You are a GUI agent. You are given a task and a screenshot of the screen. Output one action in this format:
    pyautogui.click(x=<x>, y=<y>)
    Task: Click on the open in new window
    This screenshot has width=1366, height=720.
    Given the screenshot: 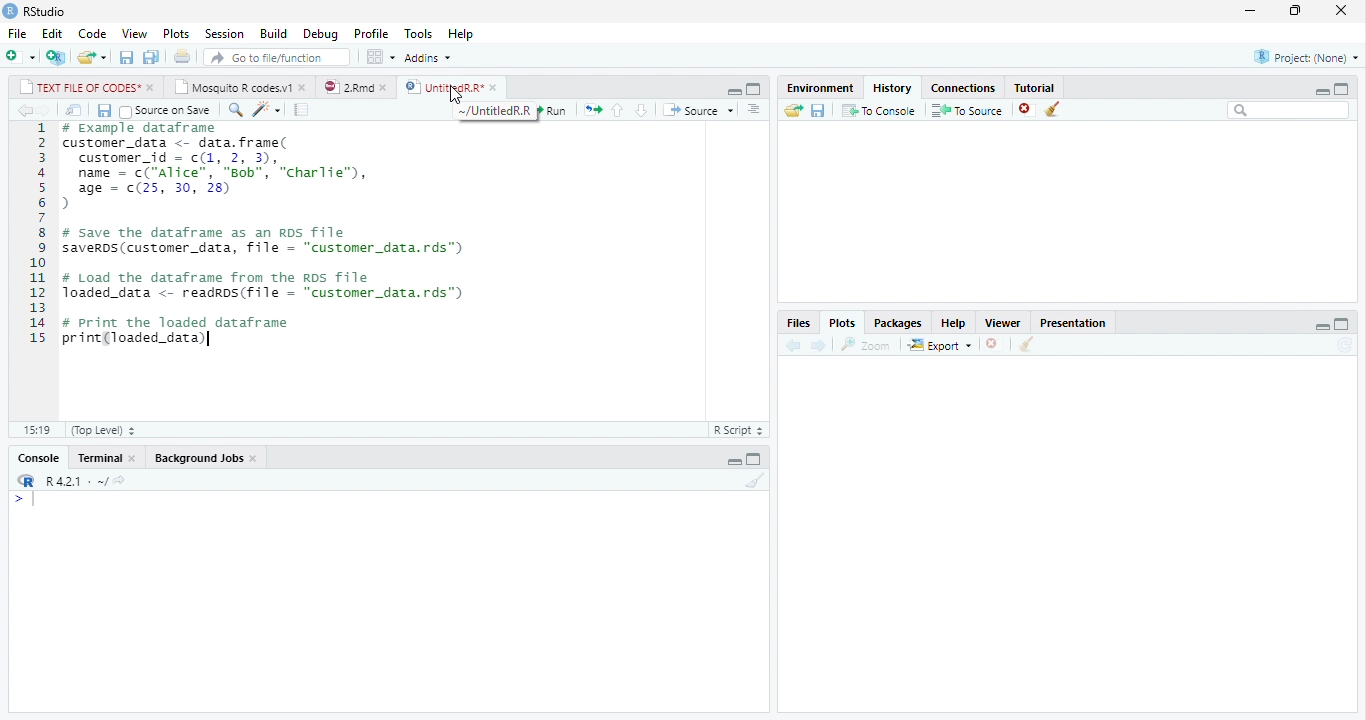 What is the action you would take?
    pyautogui.click(x=75, y=111)
    